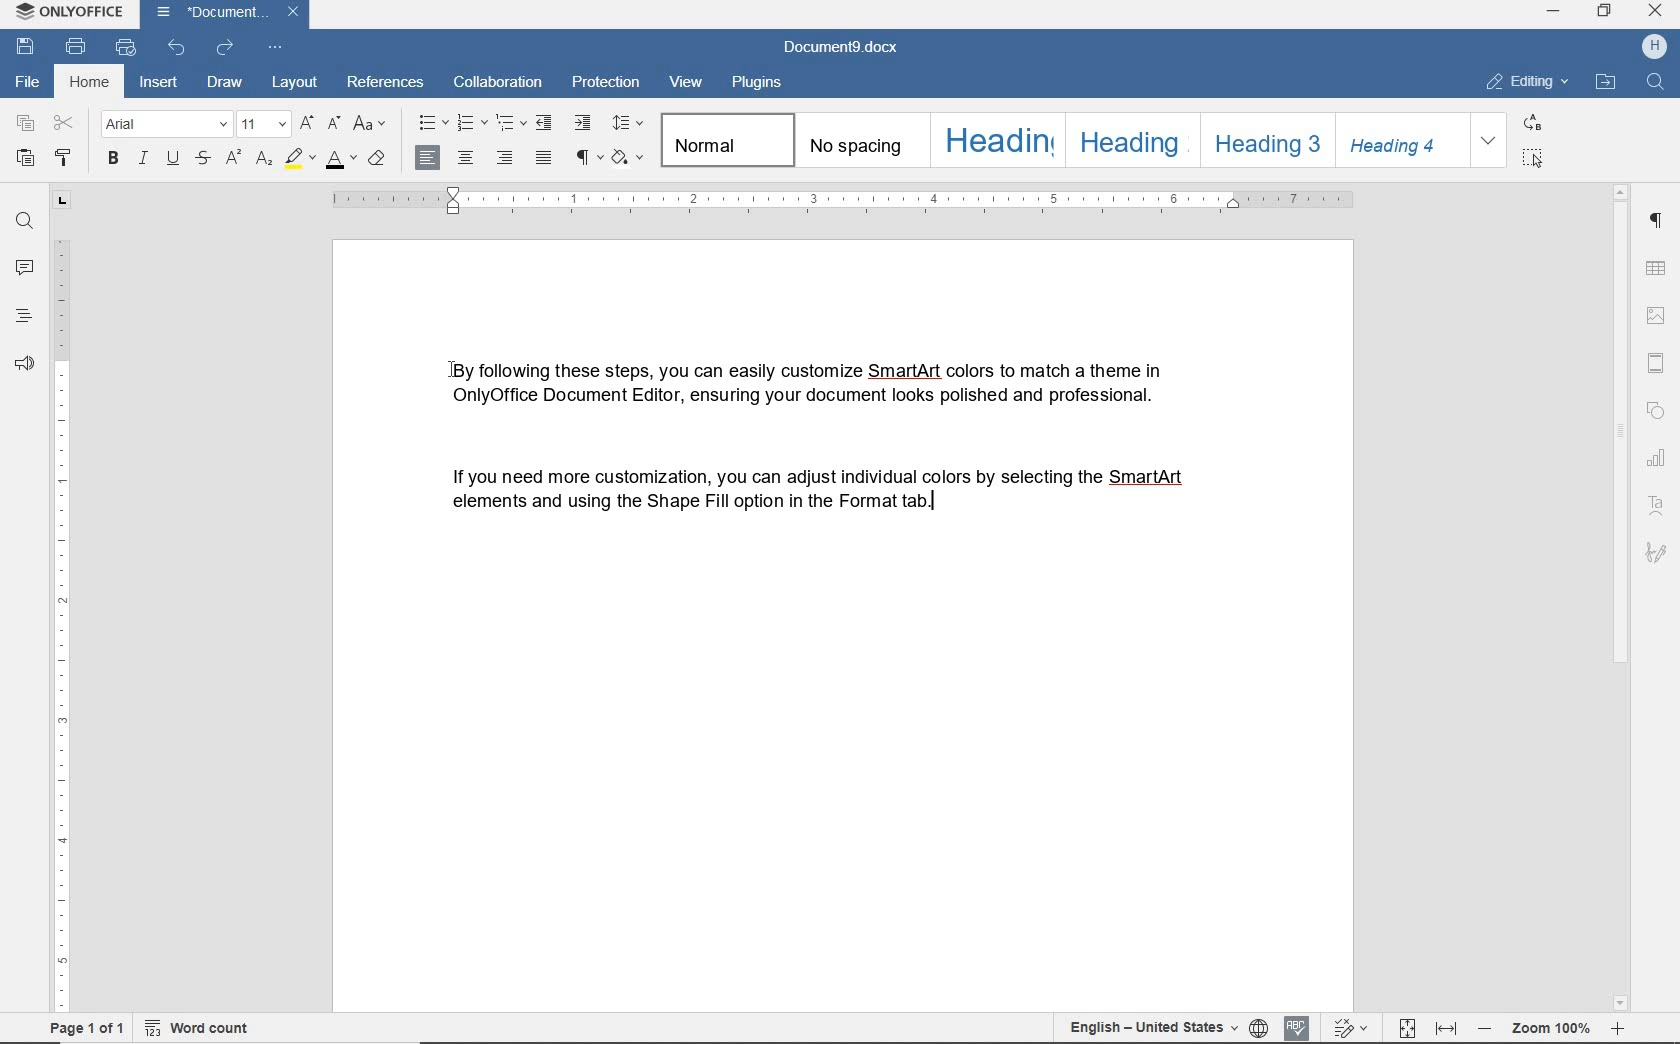 The height and width of the screenshot is (1044, 1680). What do you see at coordinates (627, 123) in the screenshot?
I see `paragraph line spacing` at bounding box center [627, 123].